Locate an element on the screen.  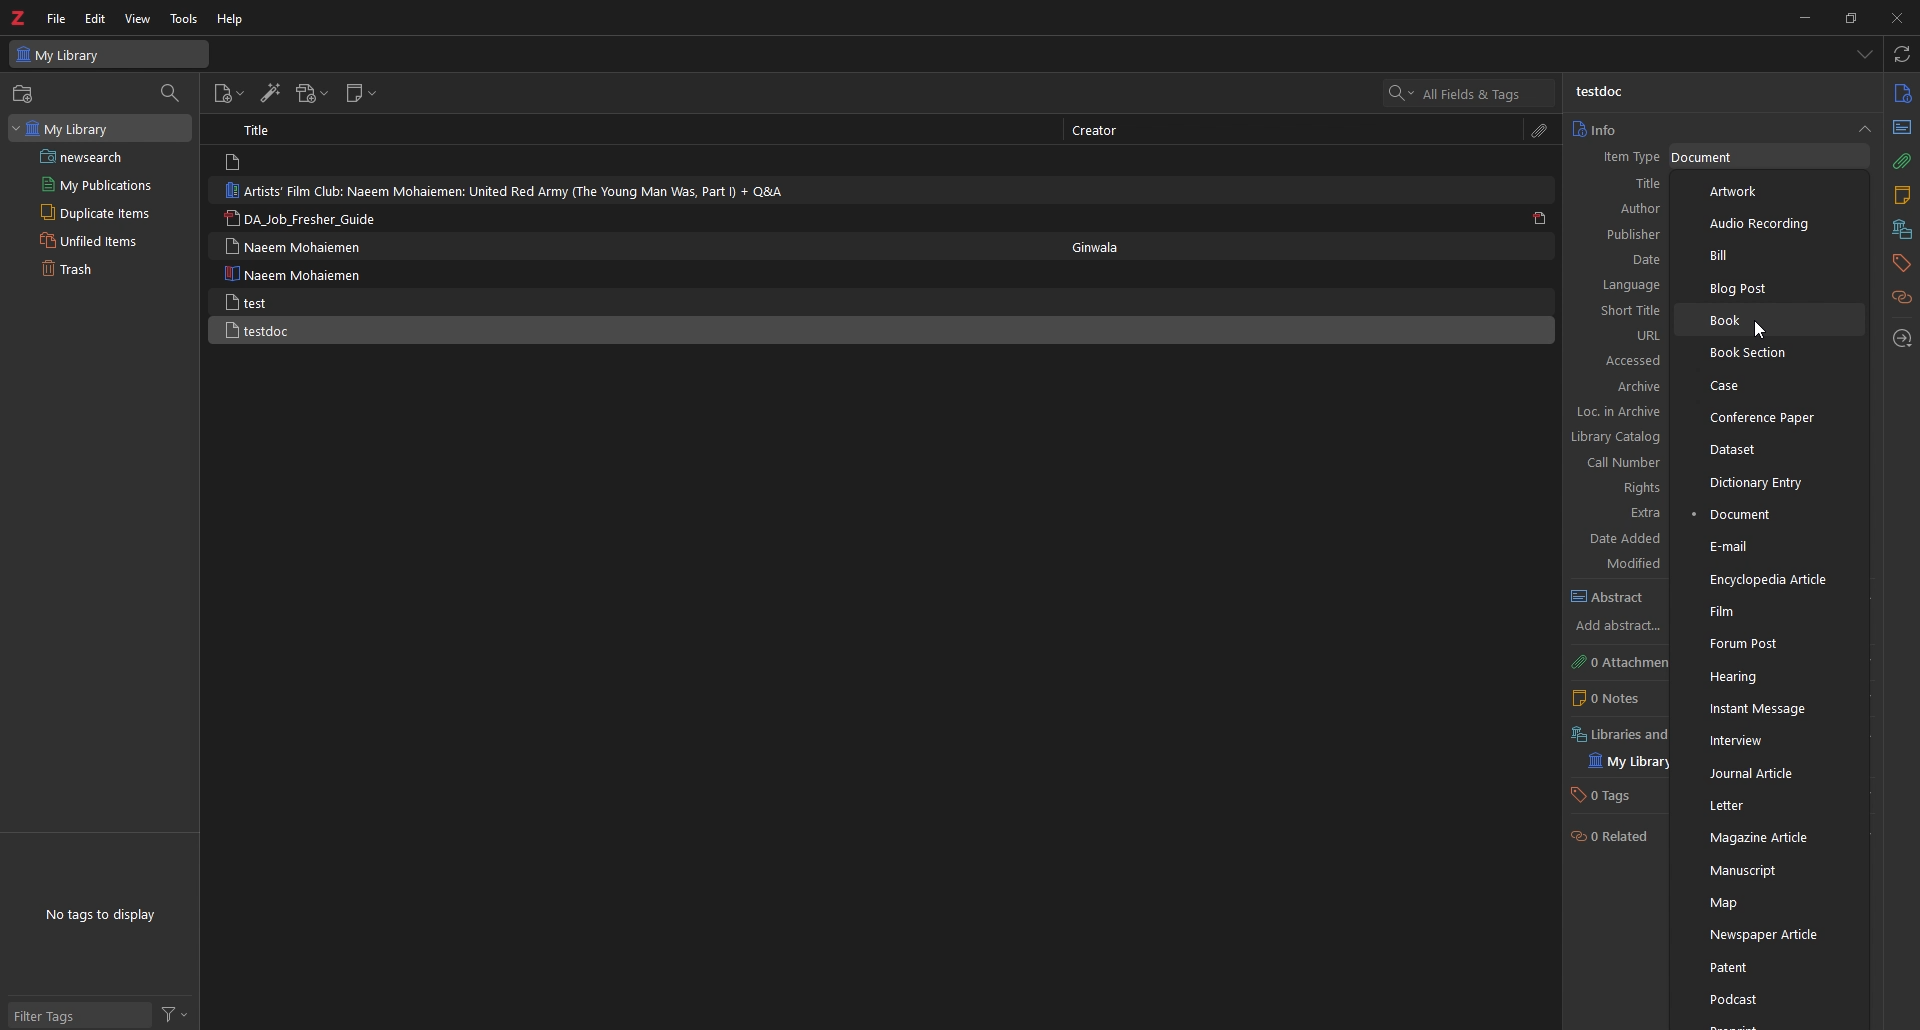
file is located at coordinates (57, 18).